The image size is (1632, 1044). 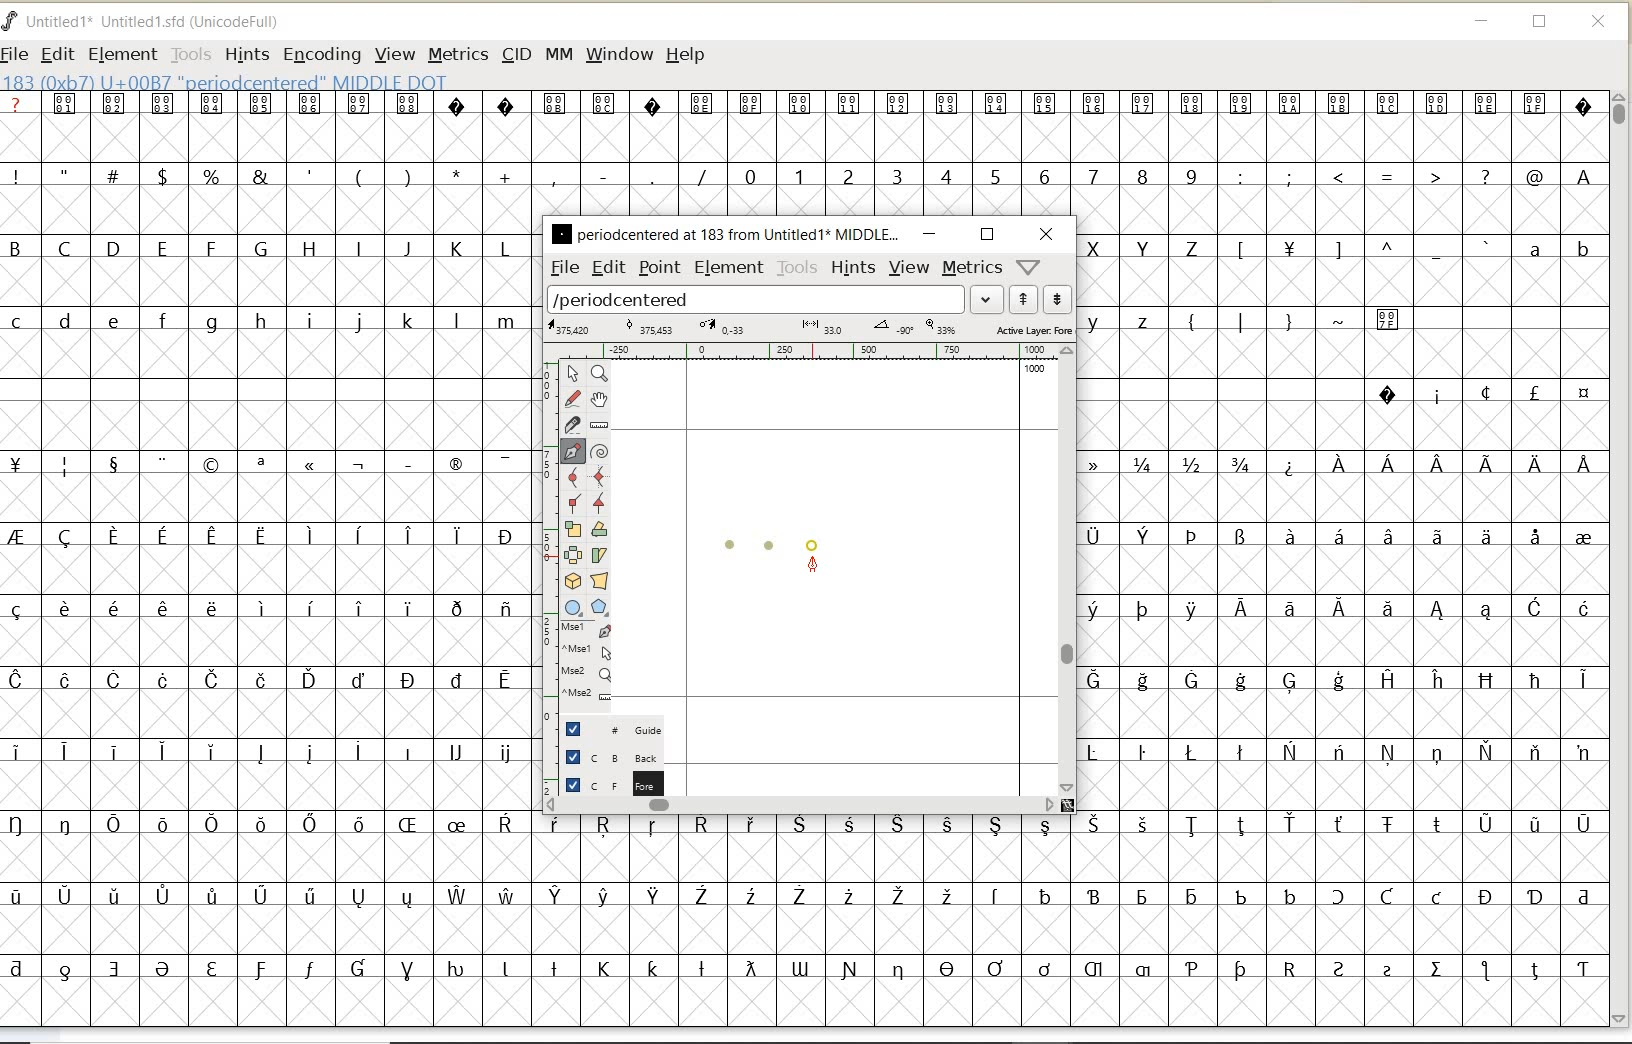 I want to click on active layer, so click(x=808, y=329).